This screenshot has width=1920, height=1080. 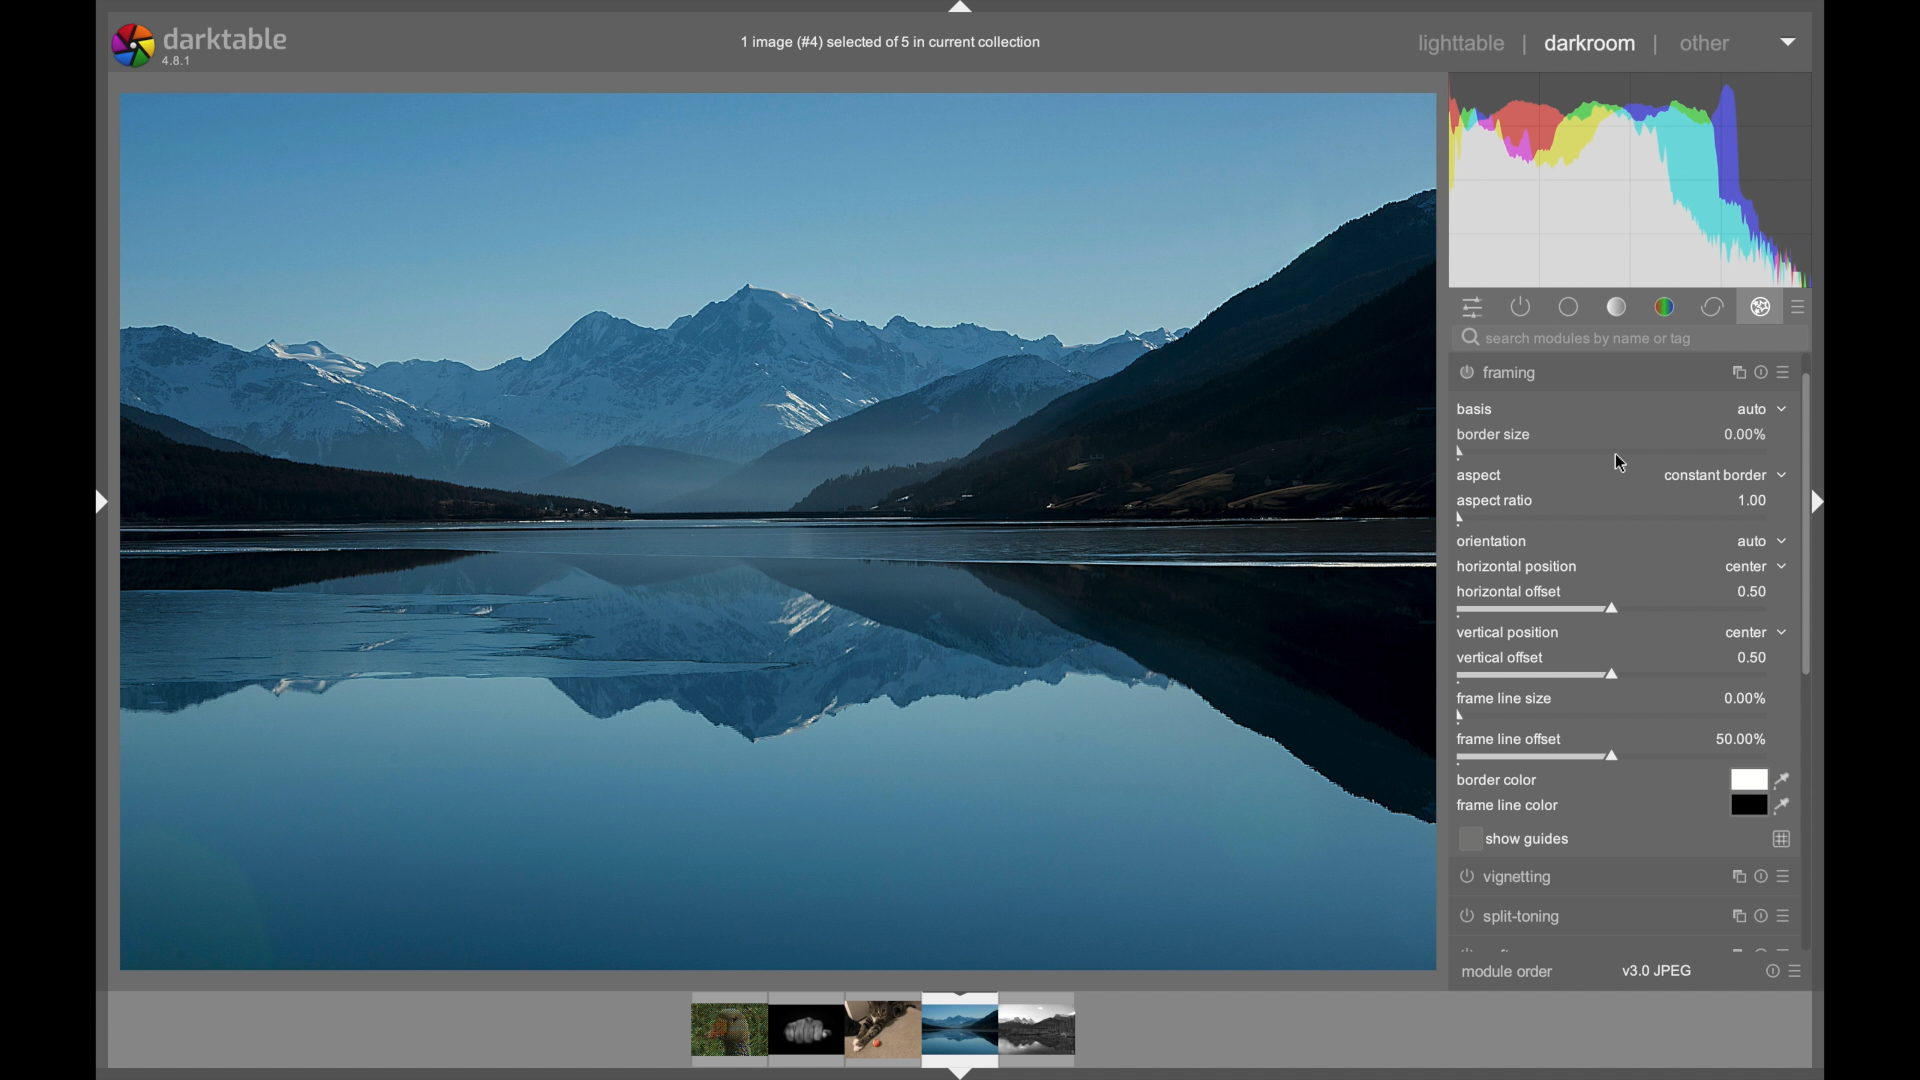 I want to click on vertical offset slider, so click(x=1538, y=667).